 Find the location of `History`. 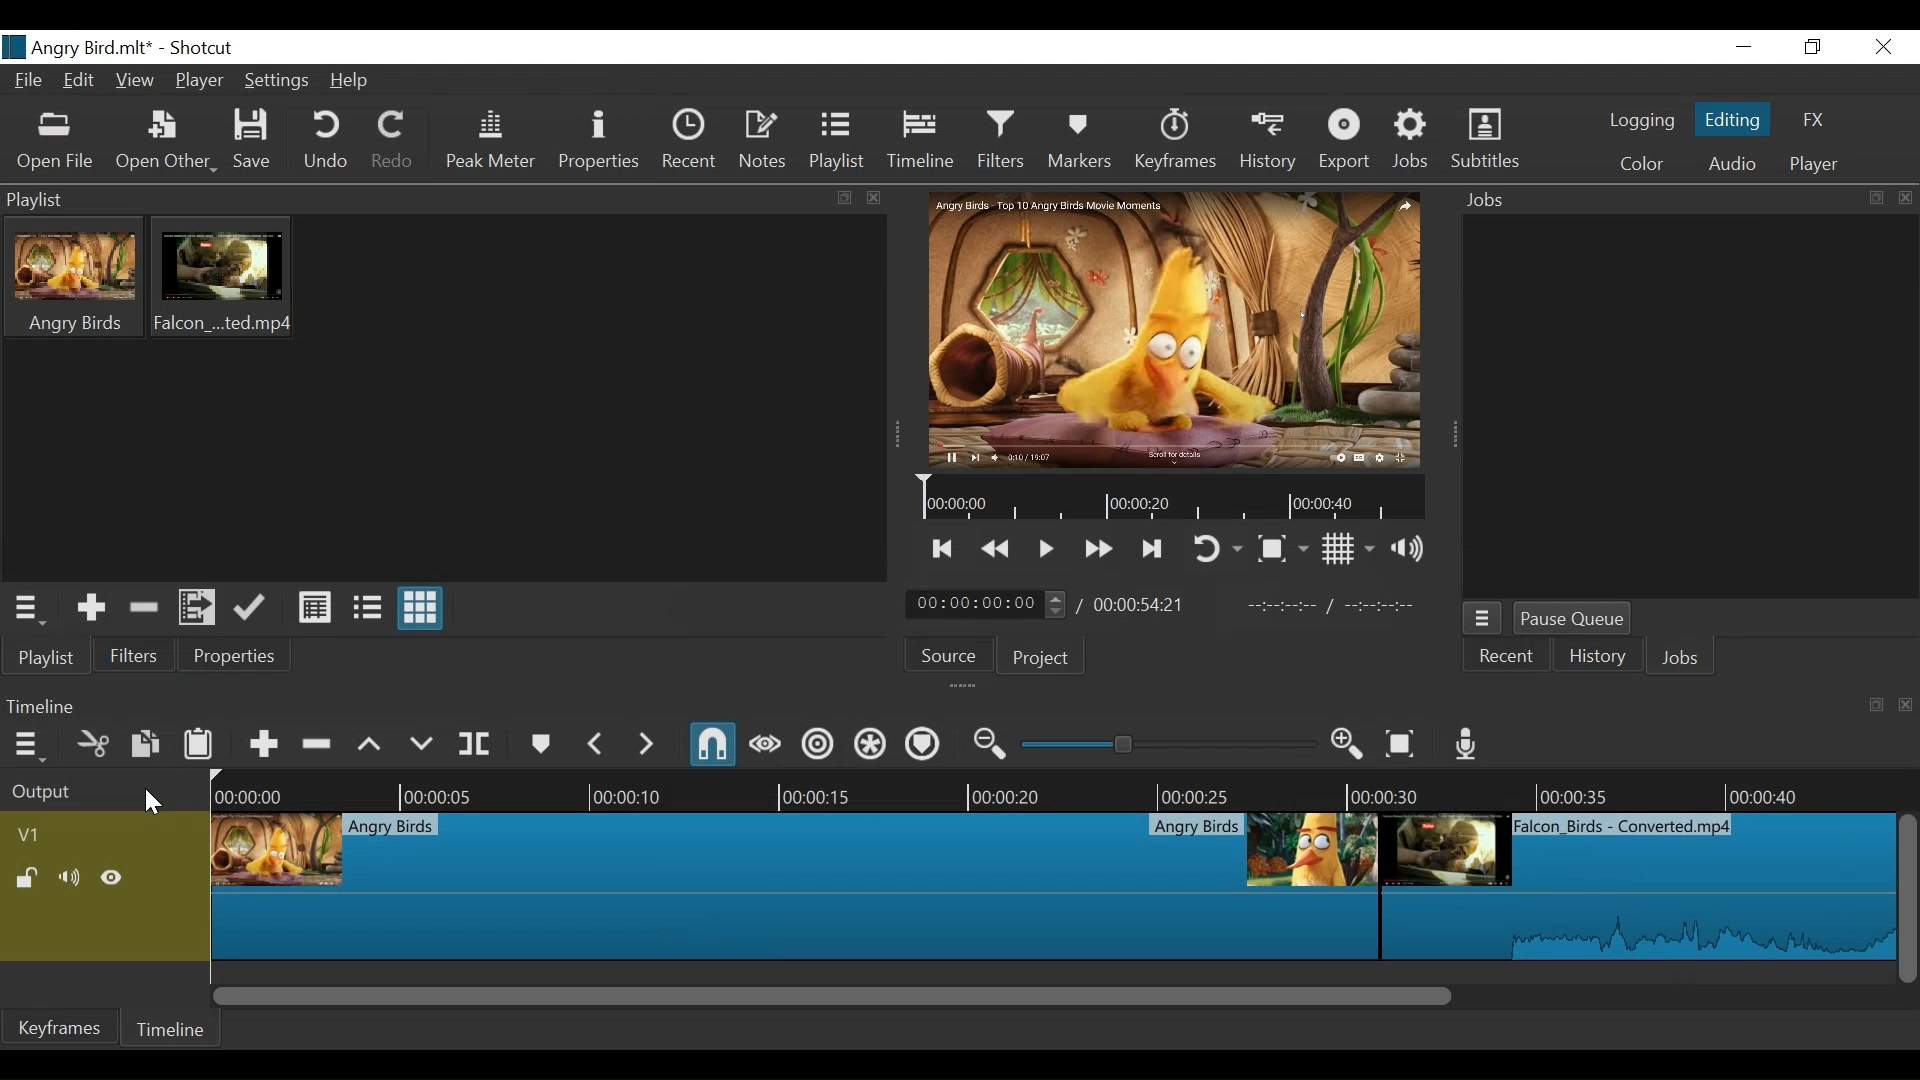

History is located at coordinates (1268, 141).